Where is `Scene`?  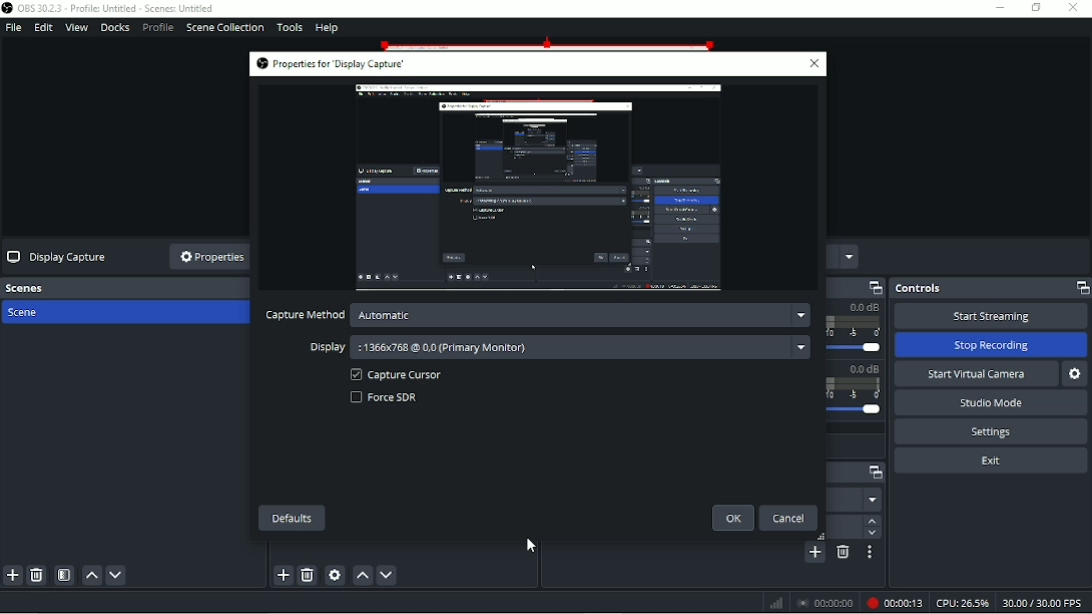
Scene is located at coordinates (27, 313).